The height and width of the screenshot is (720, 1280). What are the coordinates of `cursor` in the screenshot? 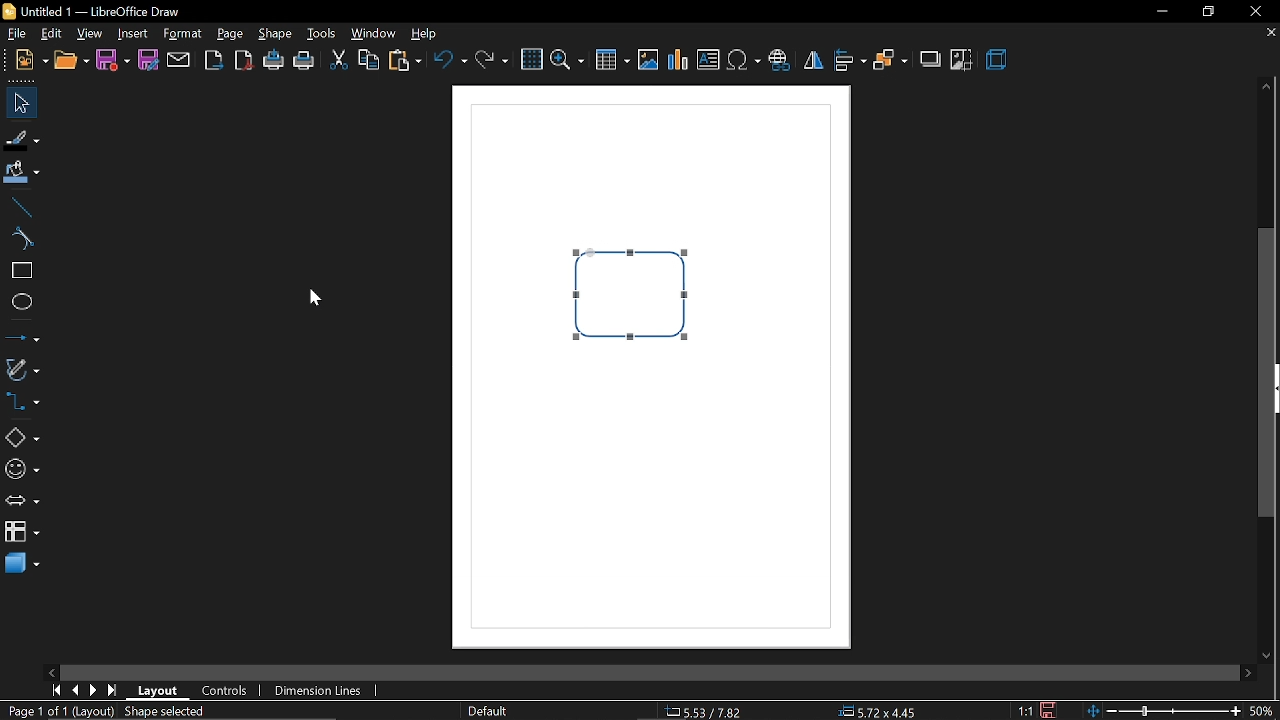 It's located at (309, 298).